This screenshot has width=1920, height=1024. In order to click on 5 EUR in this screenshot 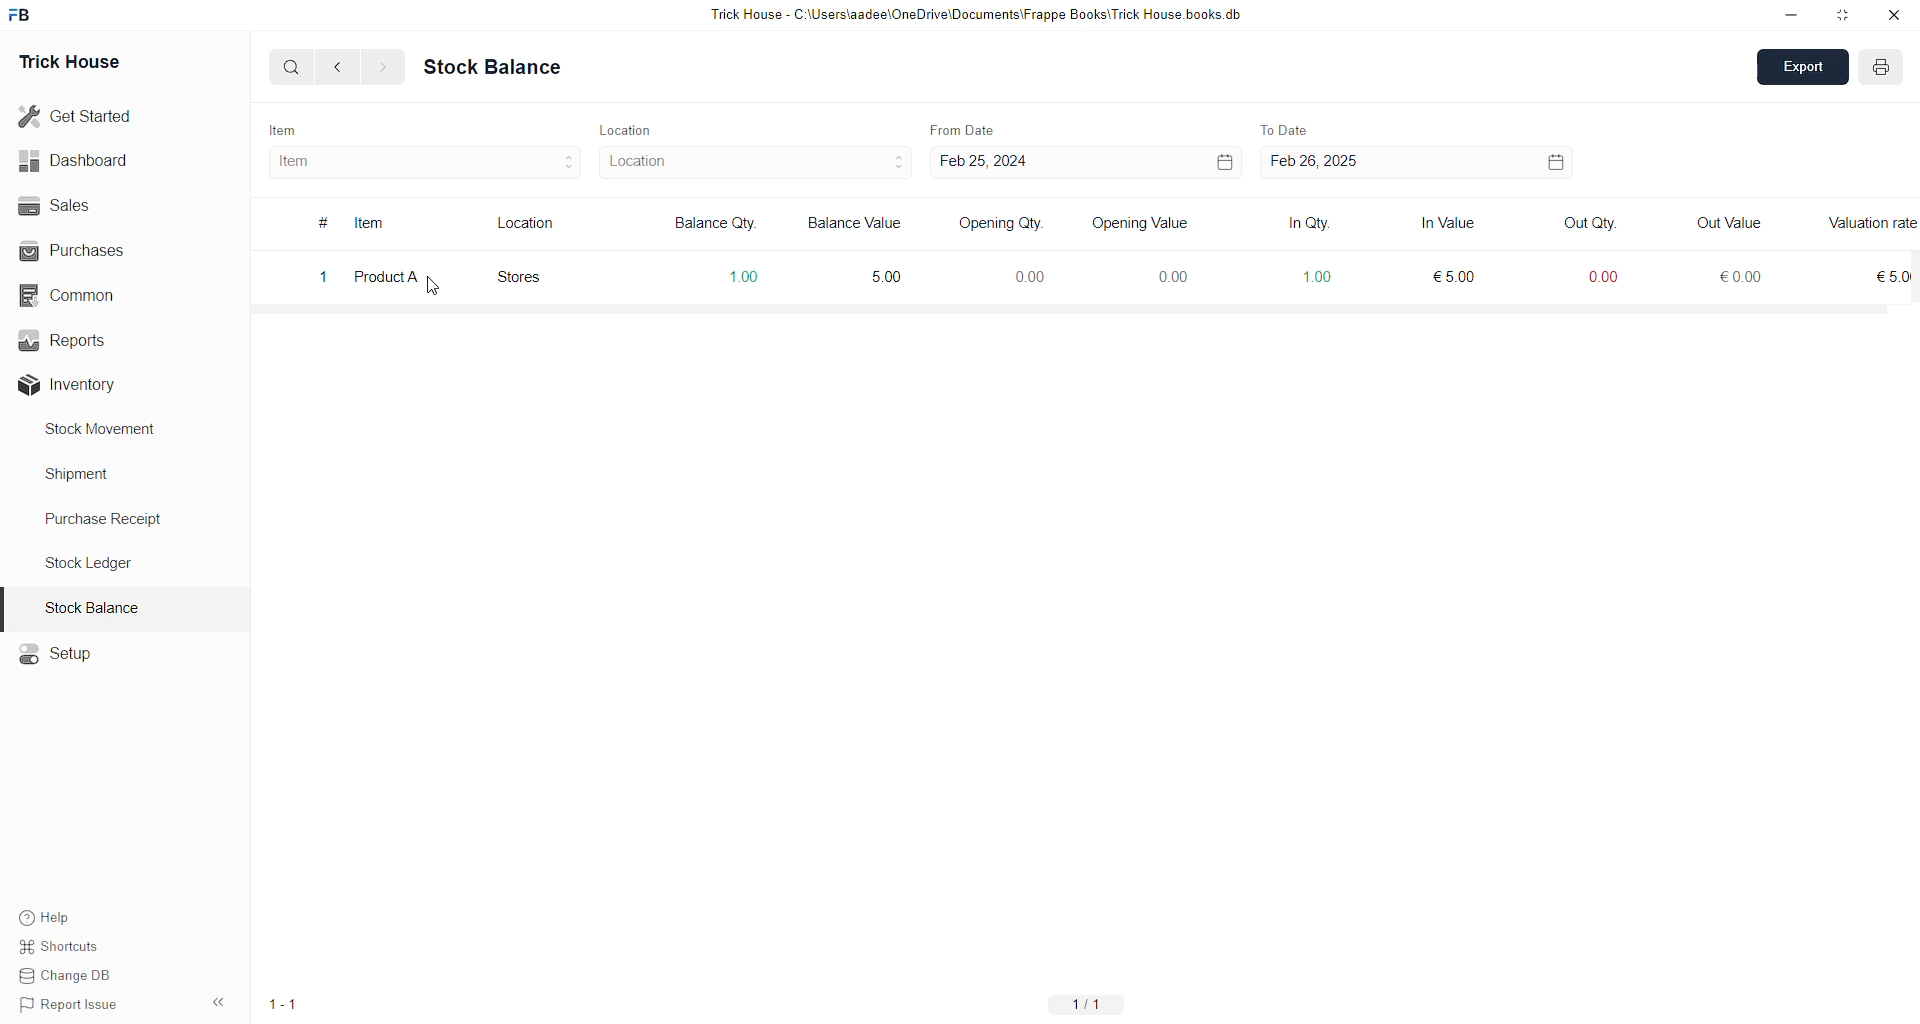, I will do `click(1446, 277)`.